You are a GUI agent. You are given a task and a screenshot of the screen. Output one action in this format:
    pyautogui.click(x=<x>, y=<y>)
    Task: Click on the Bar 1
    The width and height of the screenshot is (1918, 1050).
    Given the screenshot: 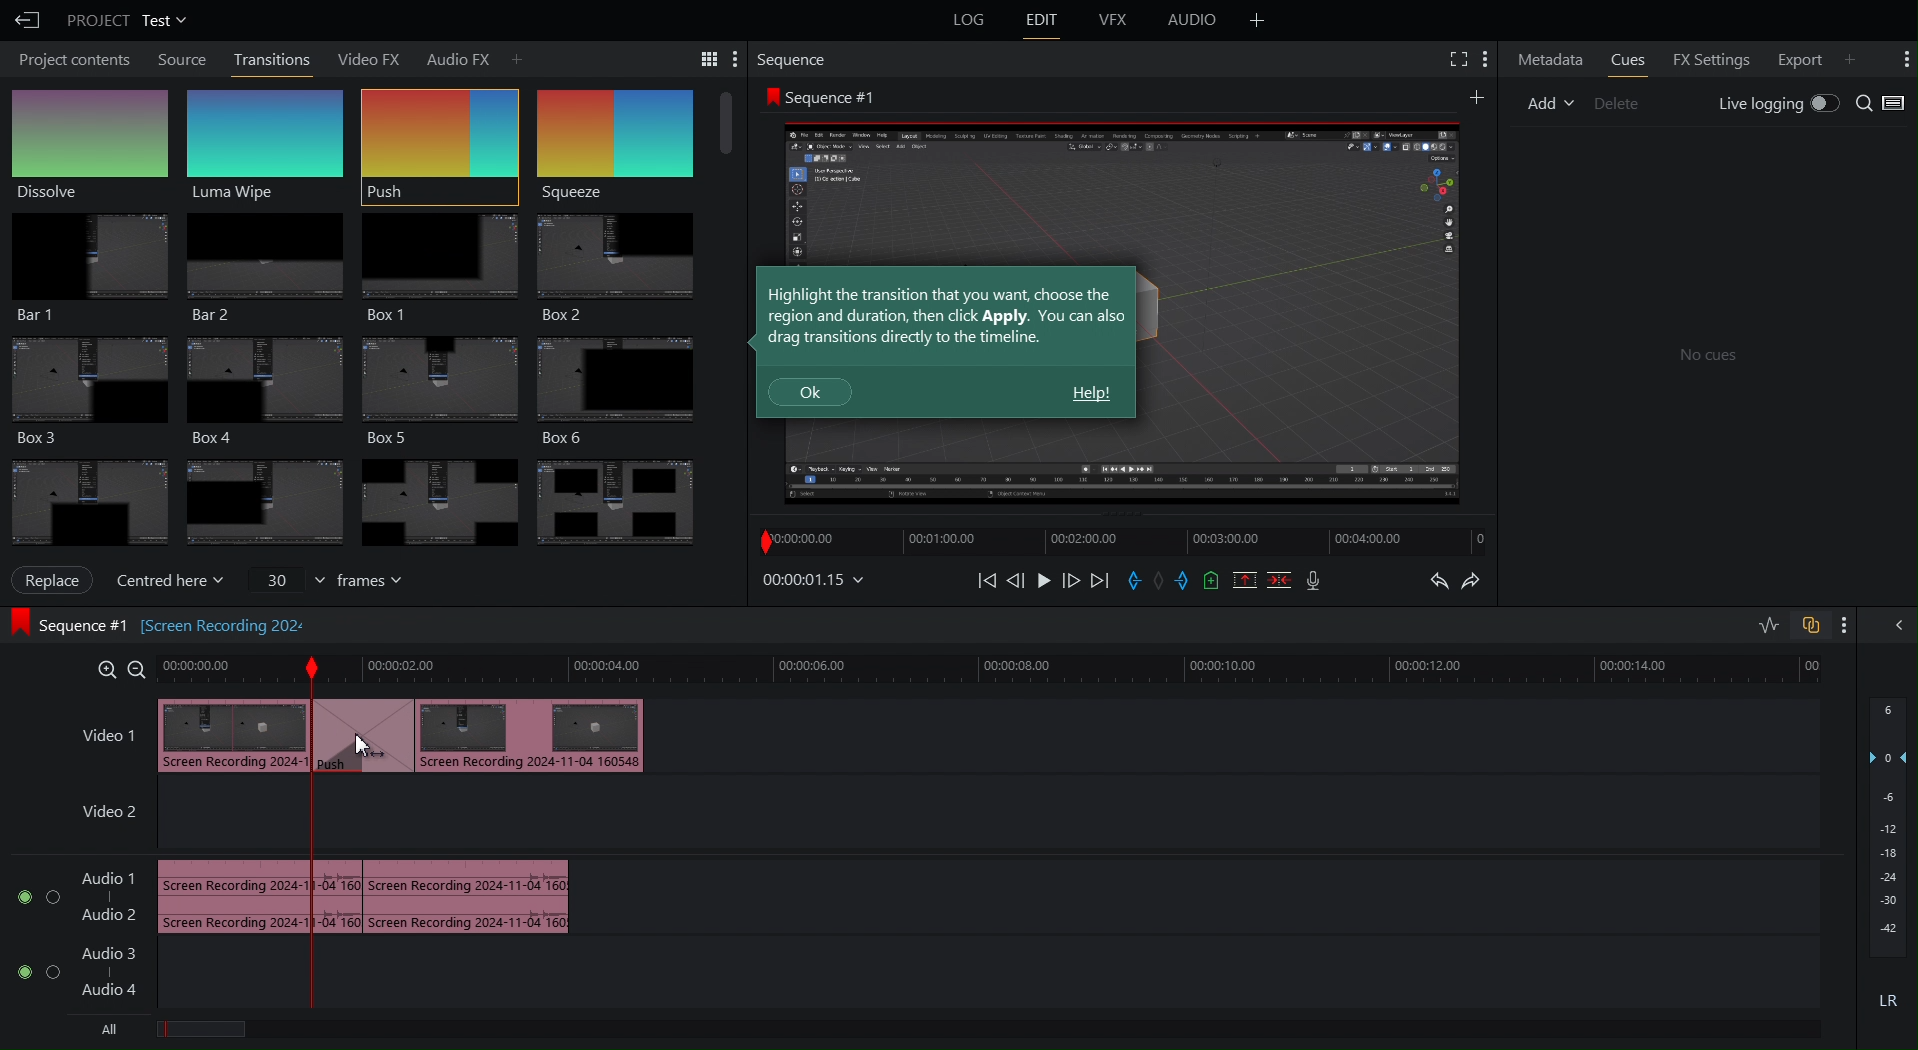 What is the action you would take?
    pyautogui.click(x=83, y=270)
    